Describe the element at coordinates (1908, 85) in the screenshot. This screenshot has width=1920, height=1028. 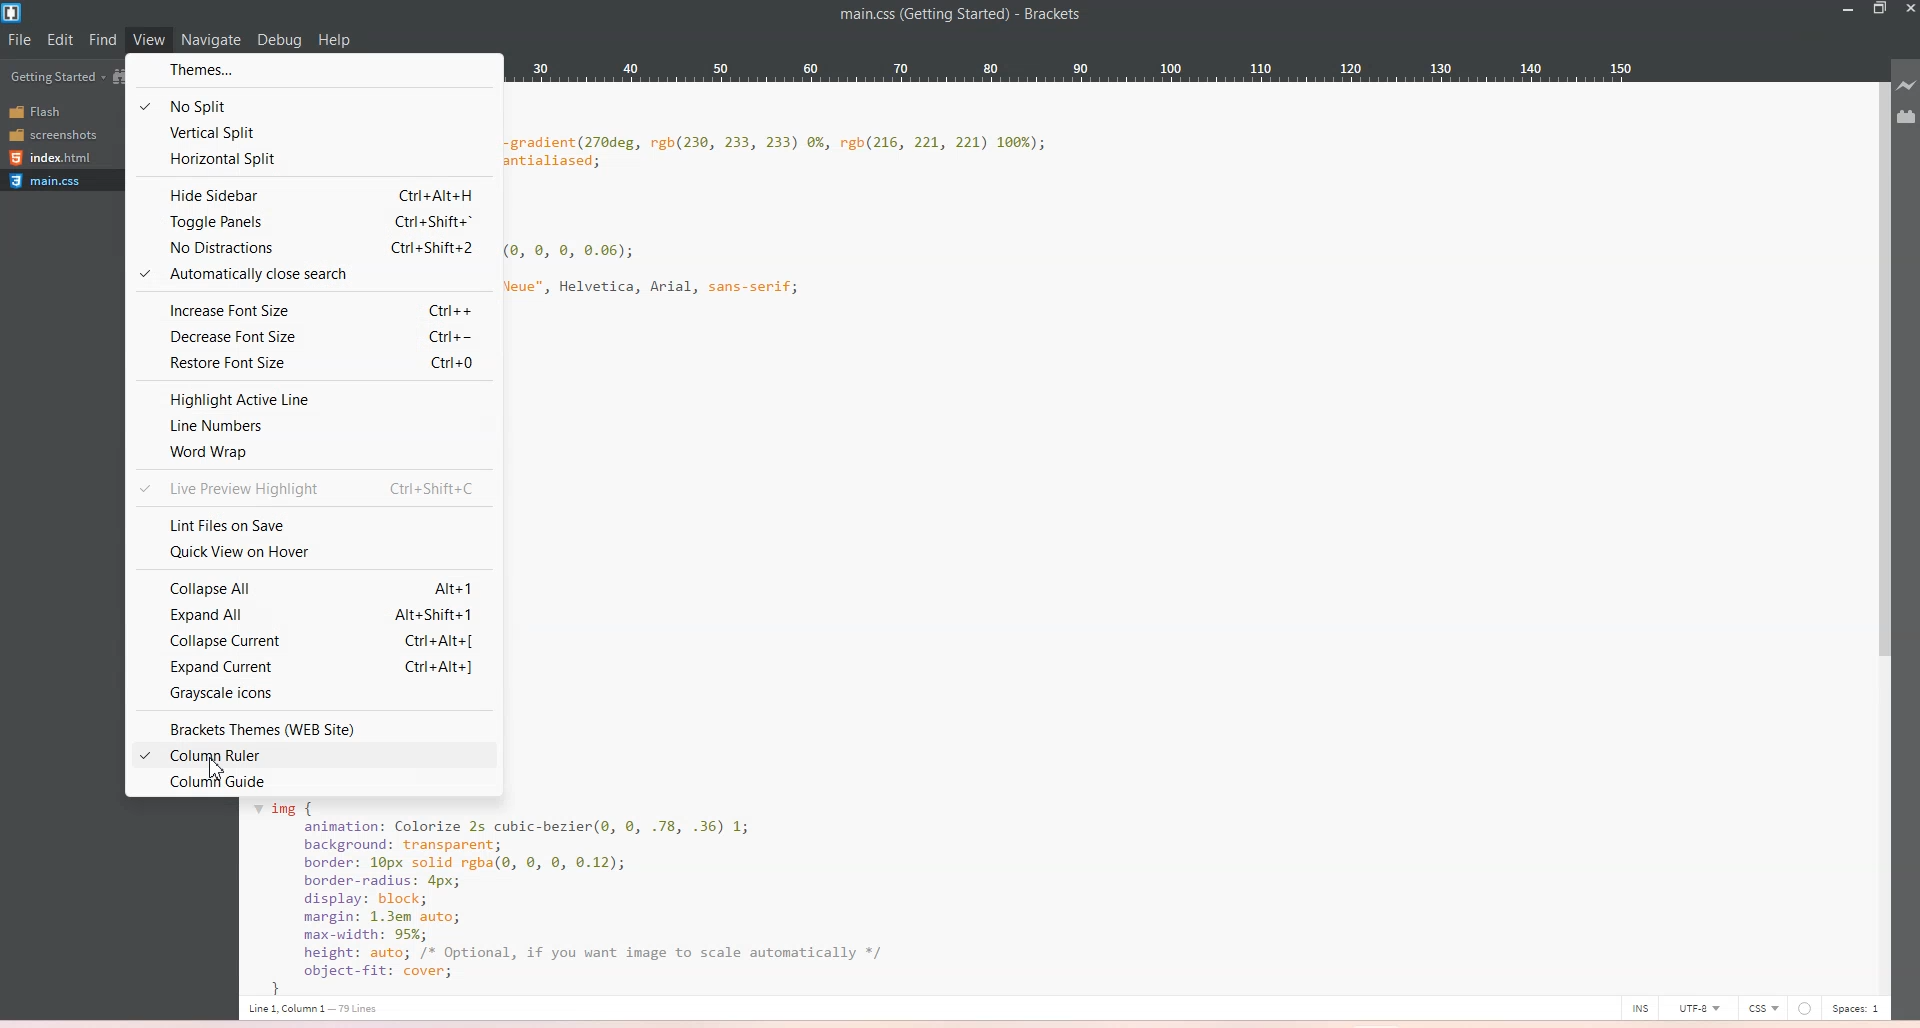
I see `Live Preview` at that location.